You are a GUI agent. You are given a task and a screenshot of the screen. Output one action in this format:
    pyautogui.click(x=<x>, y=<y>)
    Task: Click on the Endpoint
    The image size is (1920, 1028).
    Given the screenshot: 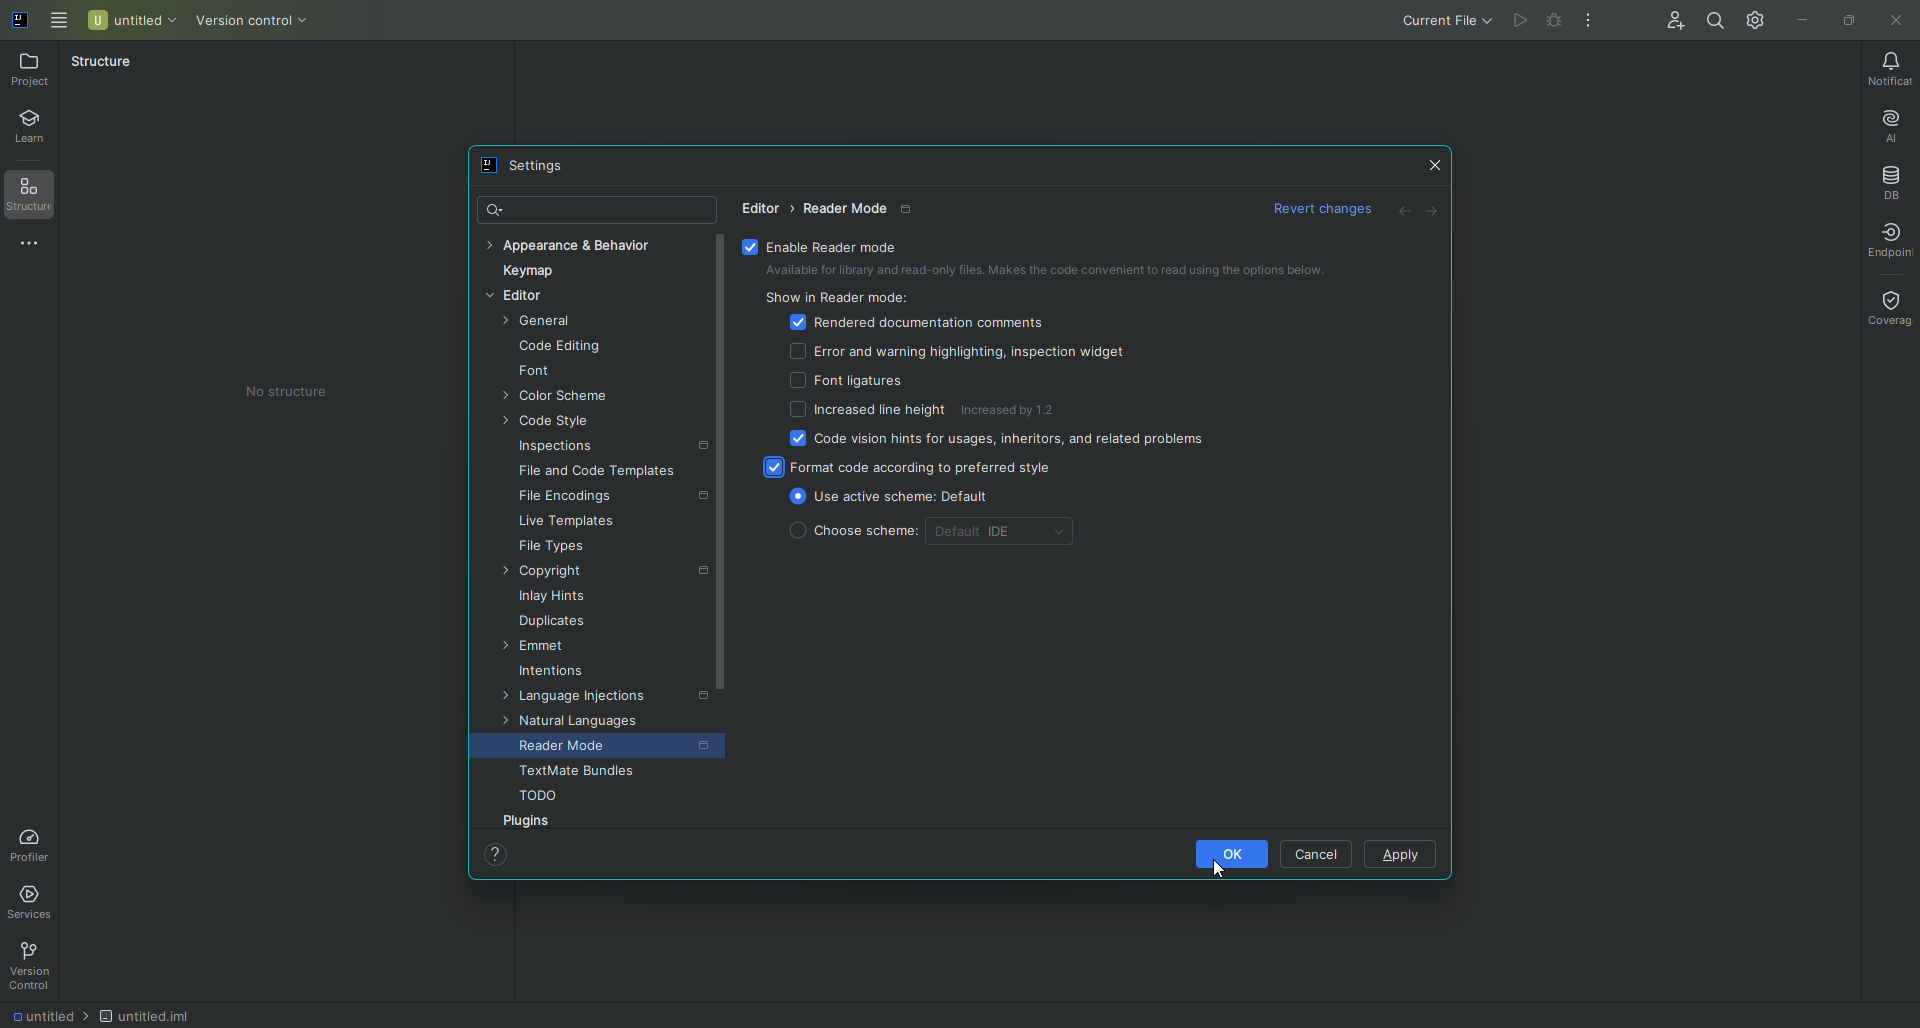 What is the action you would take?
    pyautogui.click(x=1891, y=241)
    